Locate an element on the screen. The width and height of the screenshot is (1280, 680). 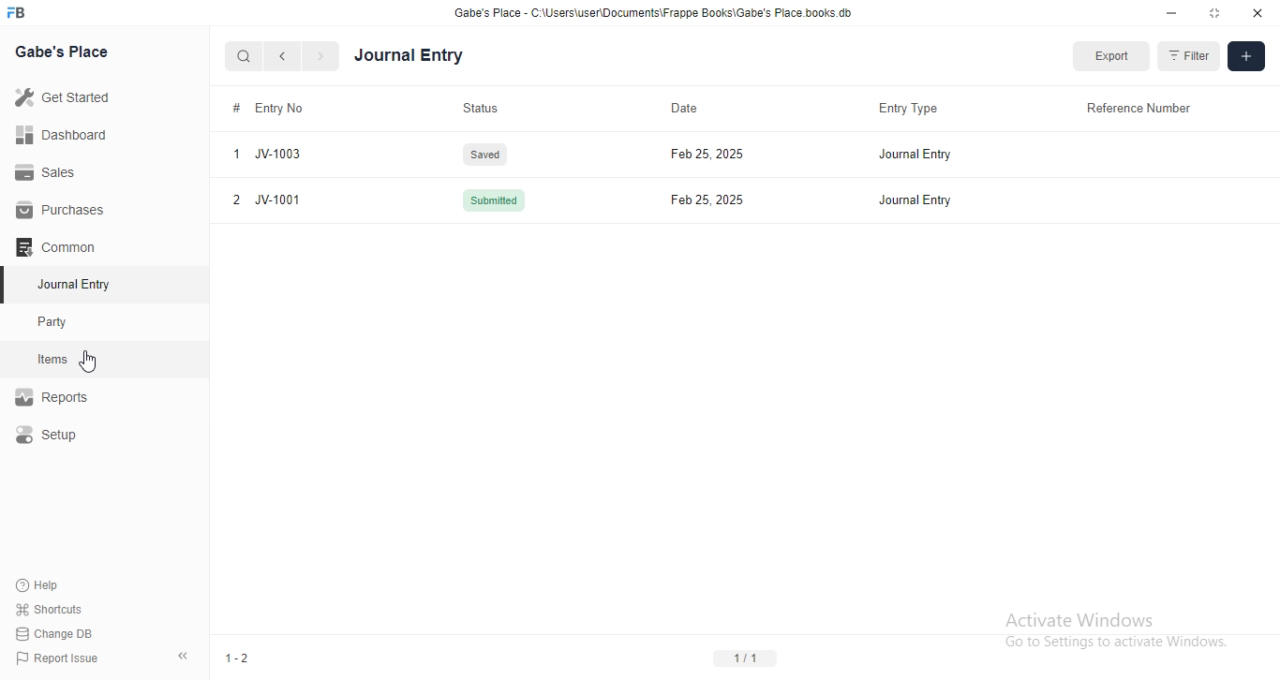
Dashboard is located at coordinates (65, 135).